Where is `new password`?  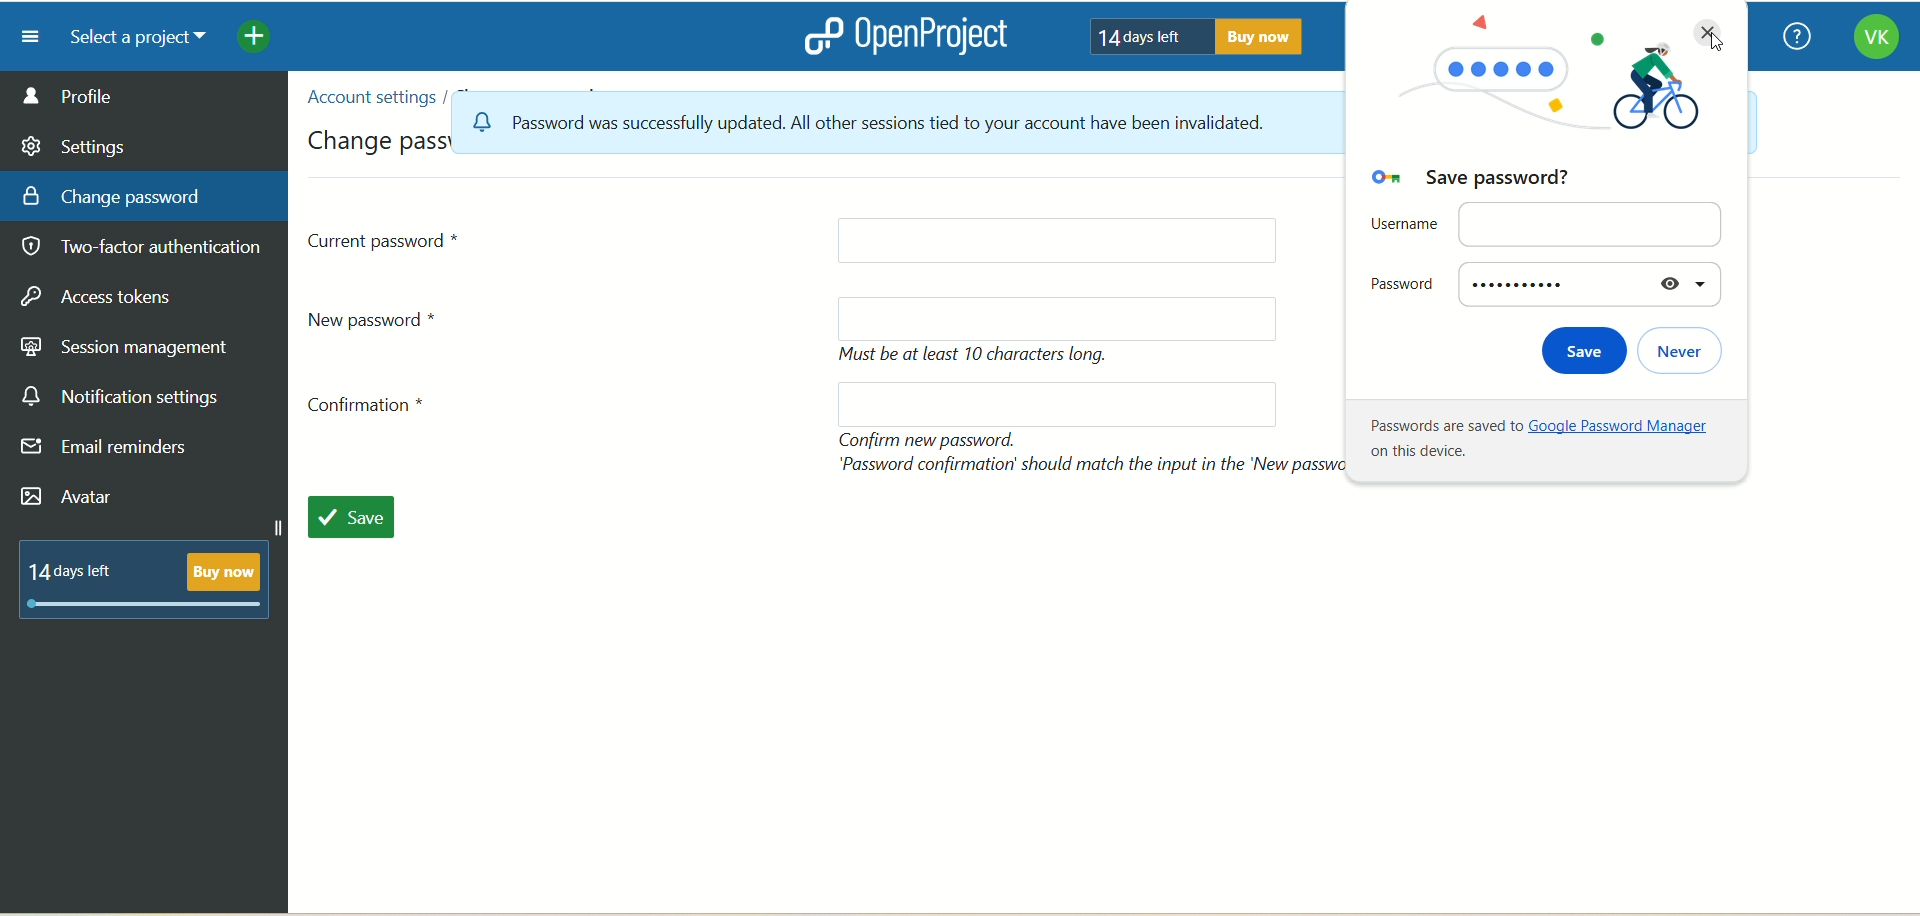 new password is located at coordinates (1059, 404).